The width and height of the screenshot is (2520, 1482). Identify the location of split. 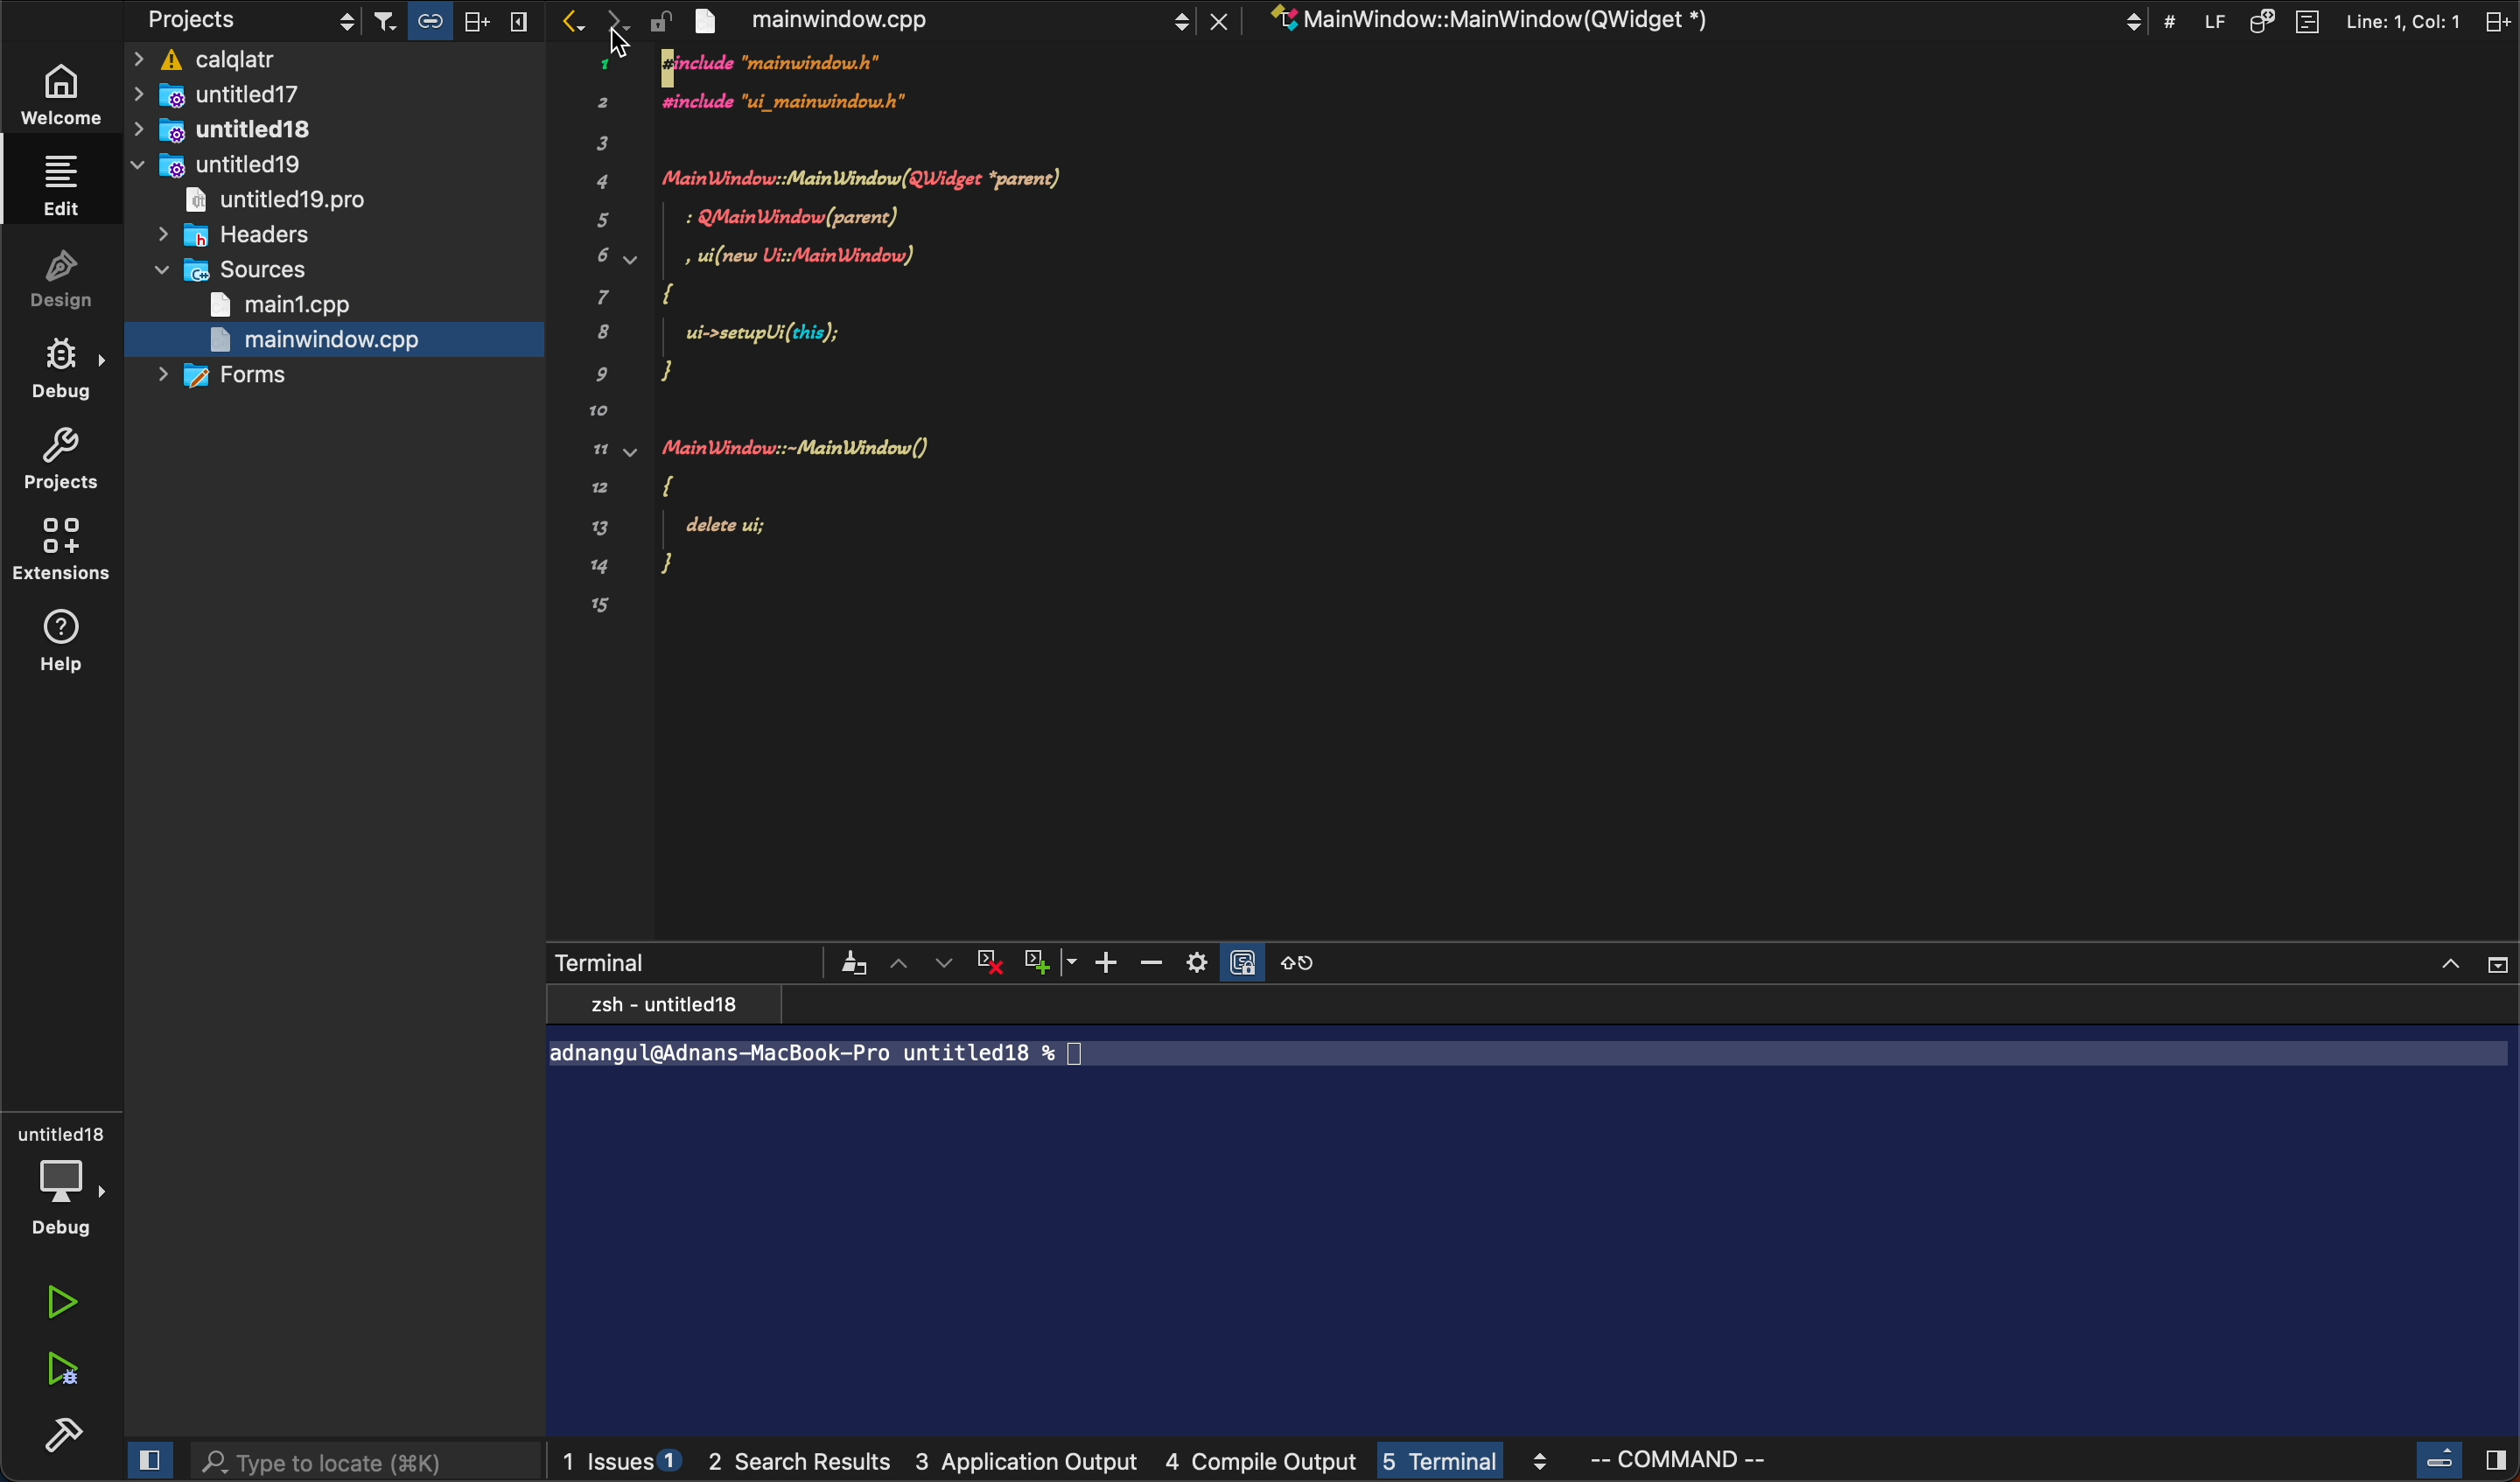
(2345, 17).